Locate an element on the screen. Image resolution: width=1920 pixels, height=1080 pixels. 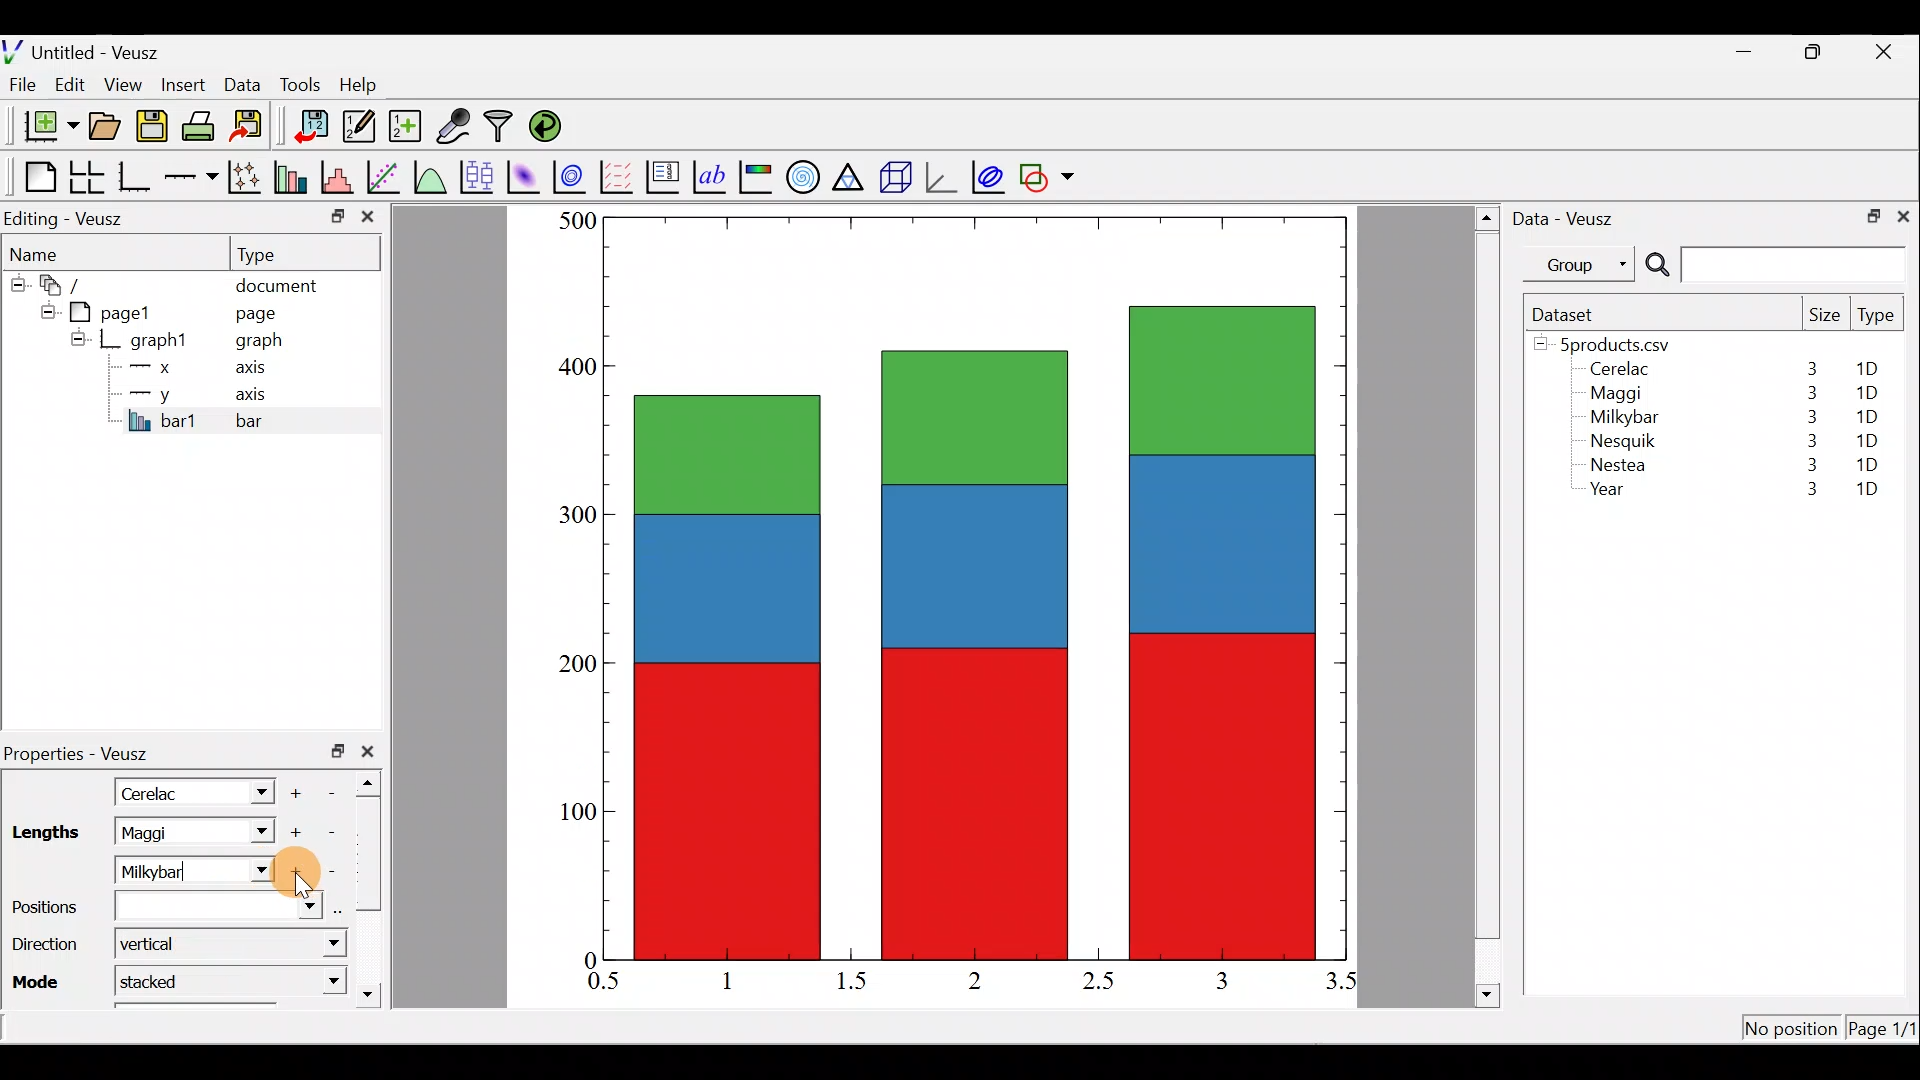
New document is located at coordinates (43, 126).